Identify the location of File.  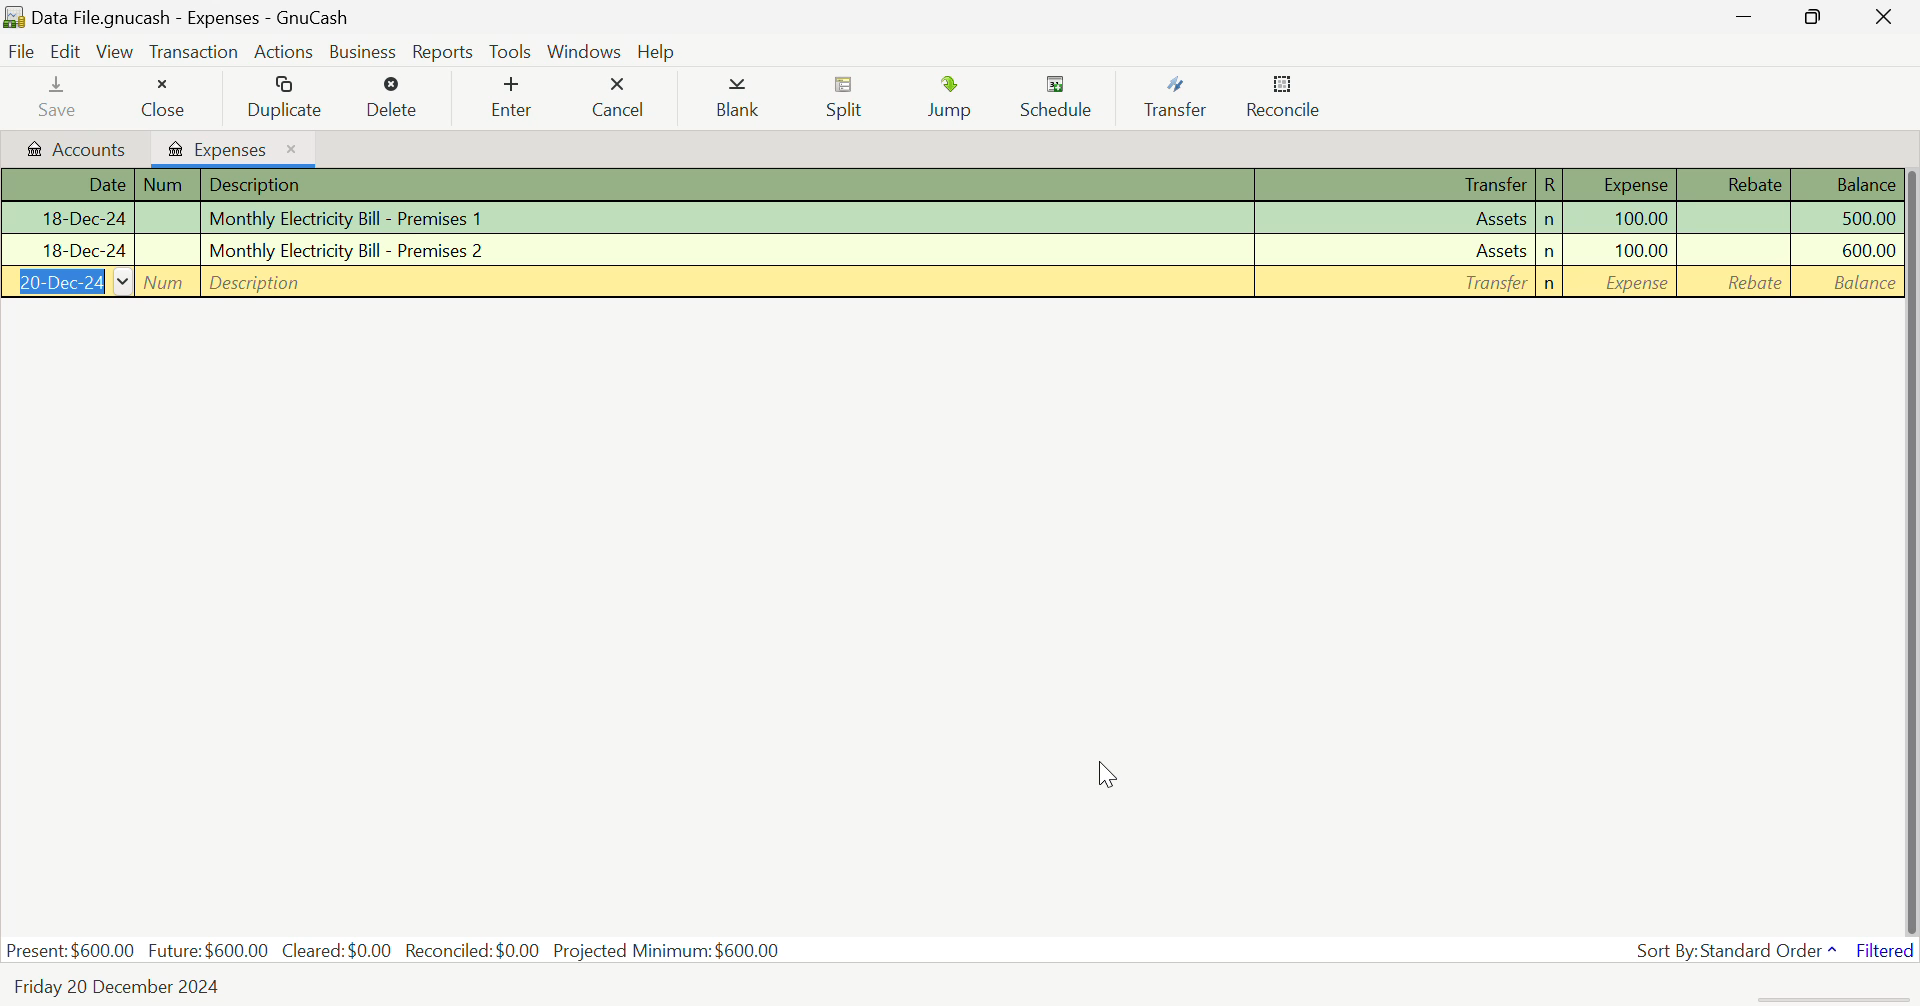
(22, 52).